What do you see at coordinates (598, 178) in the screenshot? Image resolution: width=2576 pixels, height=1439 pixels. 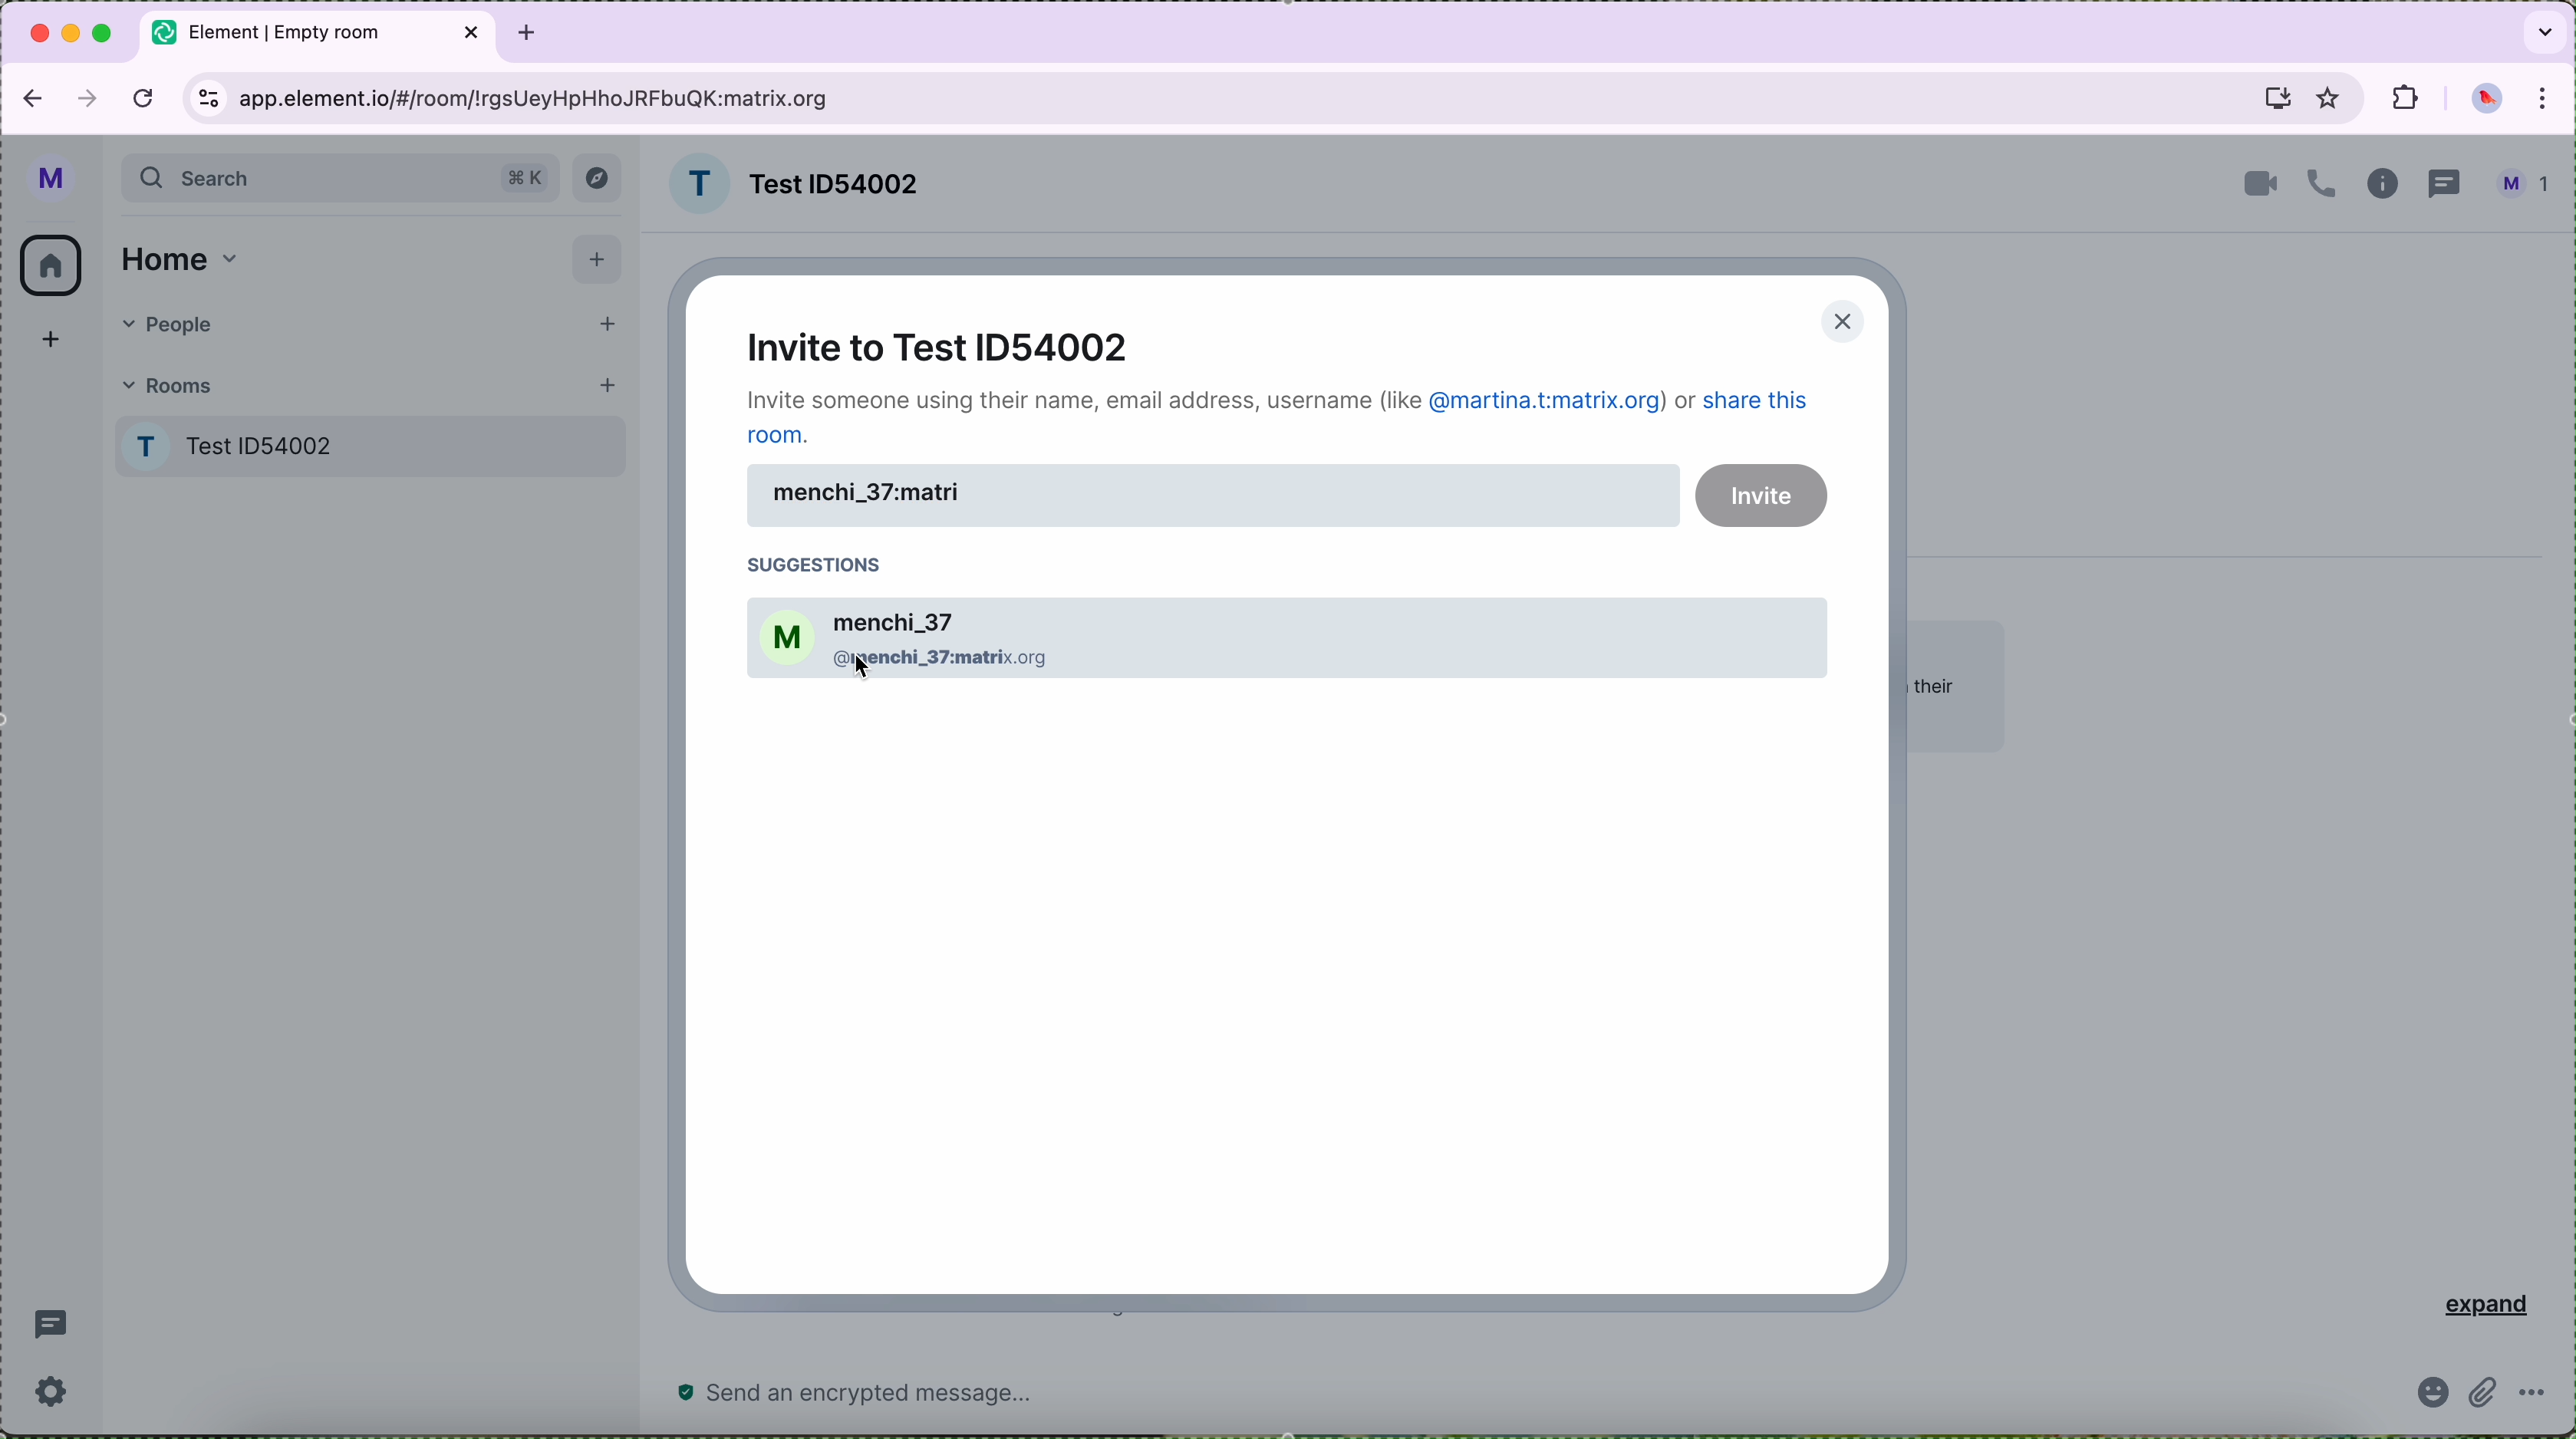 I see `explore button` at bounding box center [598, 178].